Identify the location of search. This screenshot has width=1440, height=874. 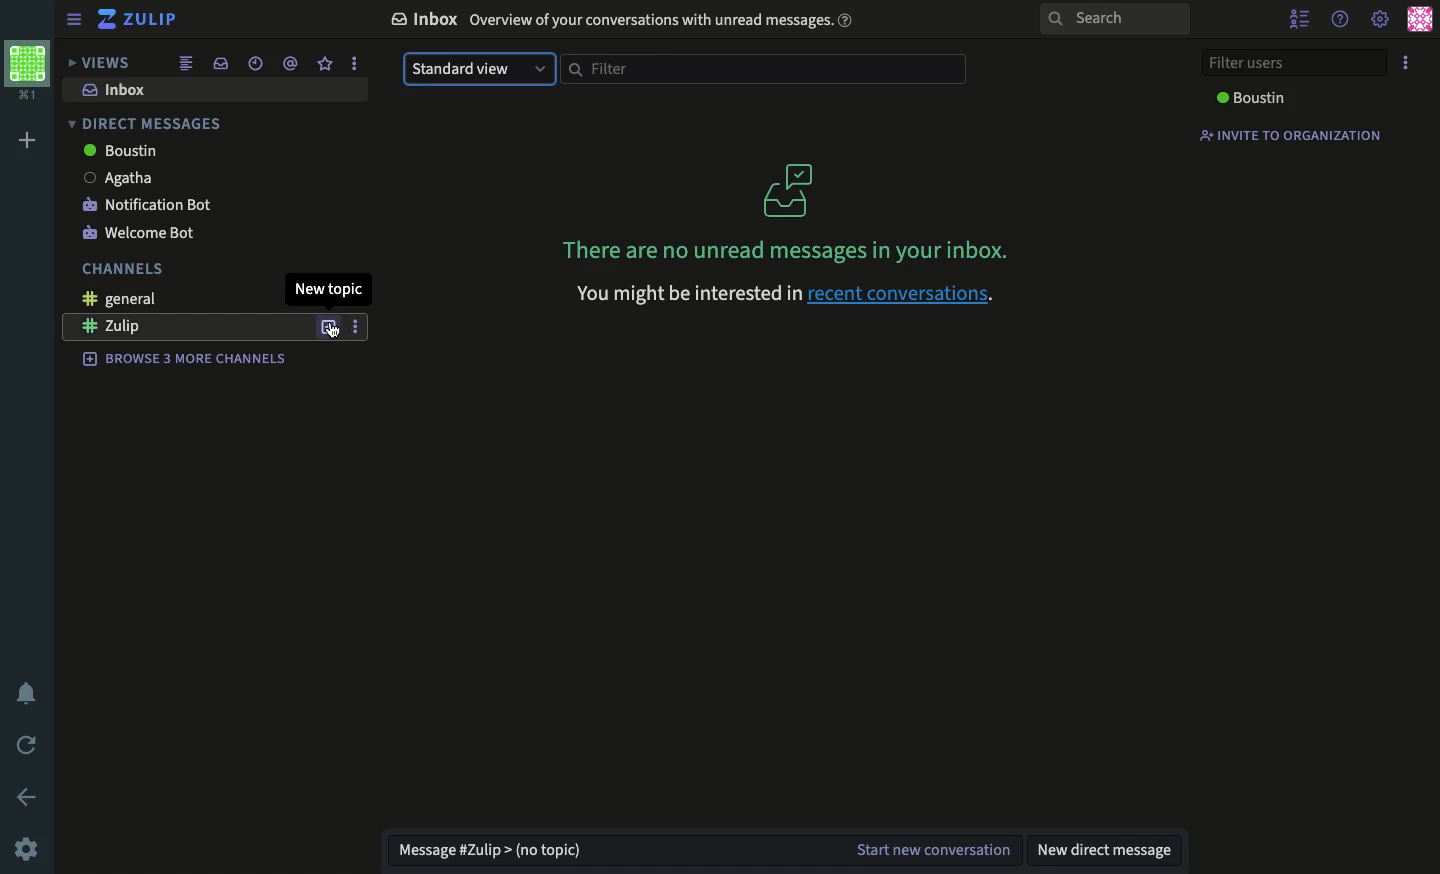
(1114, 20).